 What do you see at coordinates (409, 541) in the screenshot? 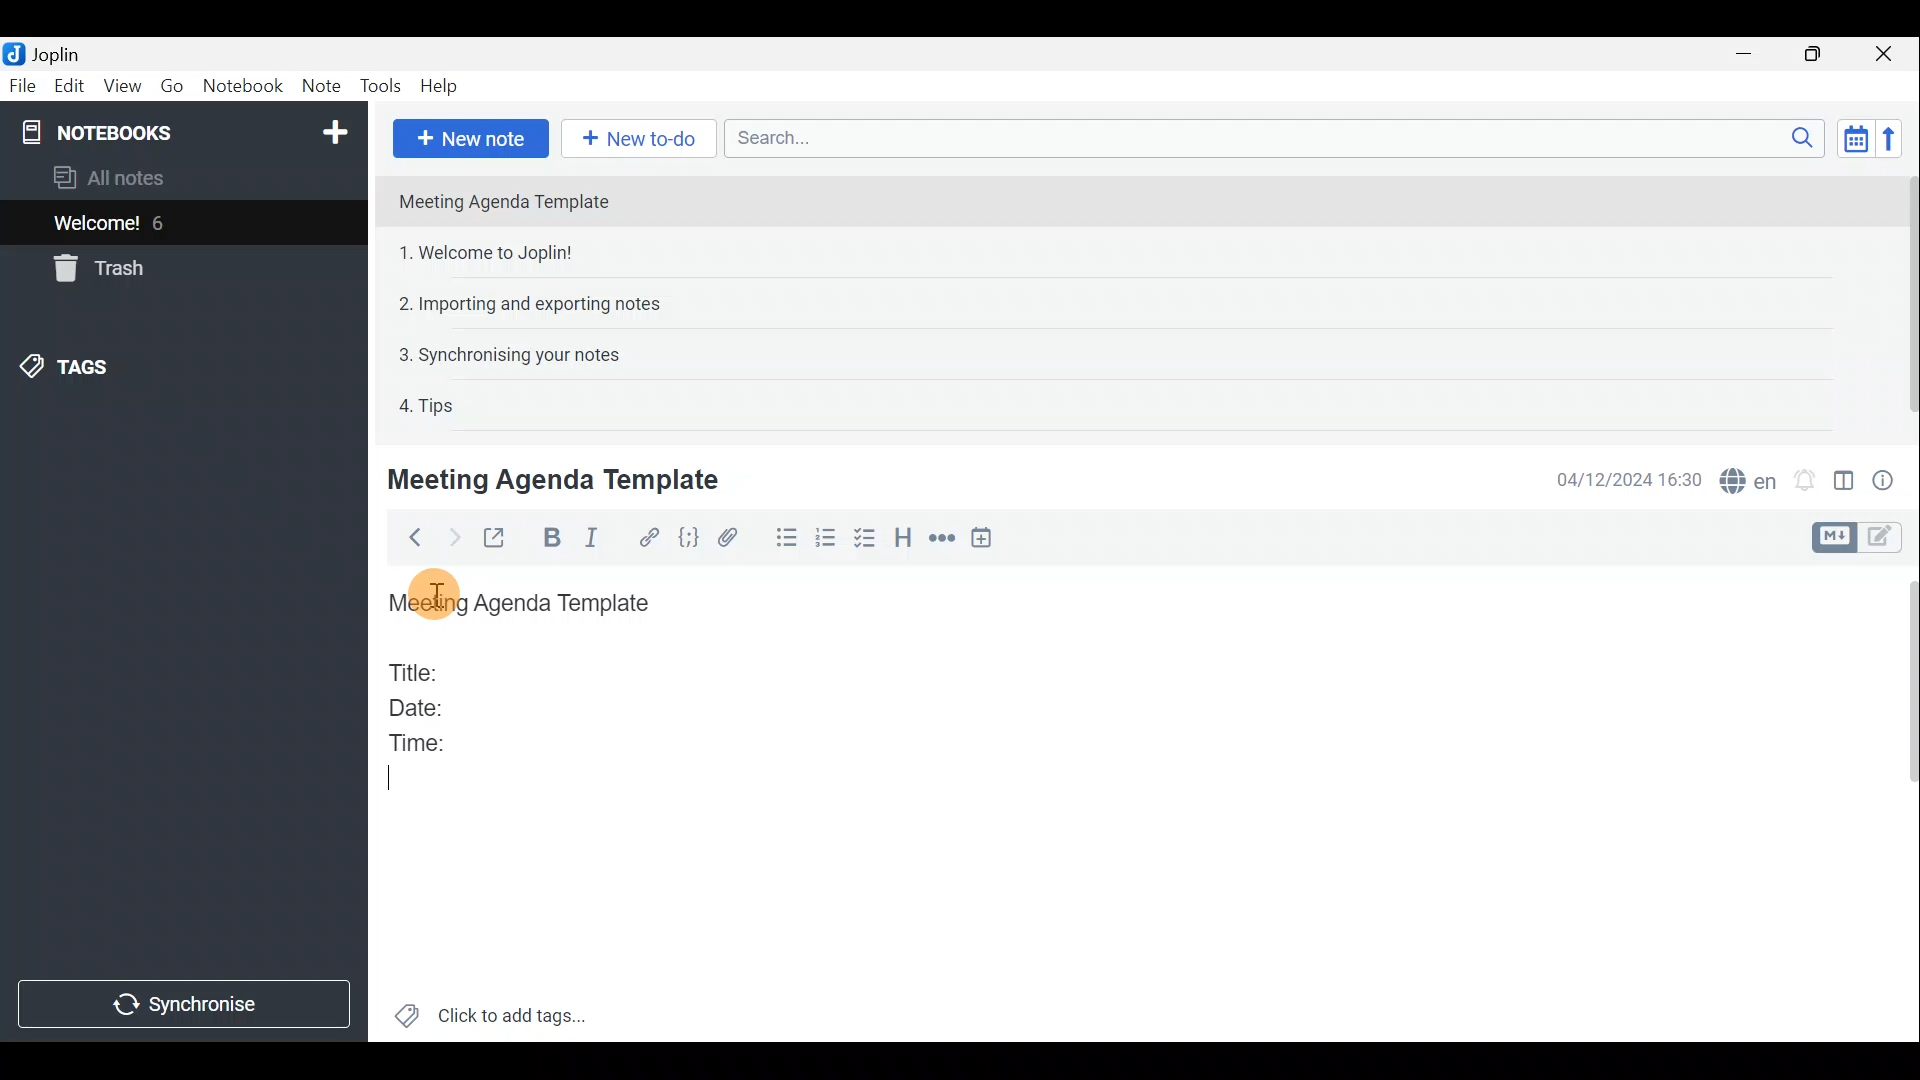
I see `Back` at bounding box center [409, 541].